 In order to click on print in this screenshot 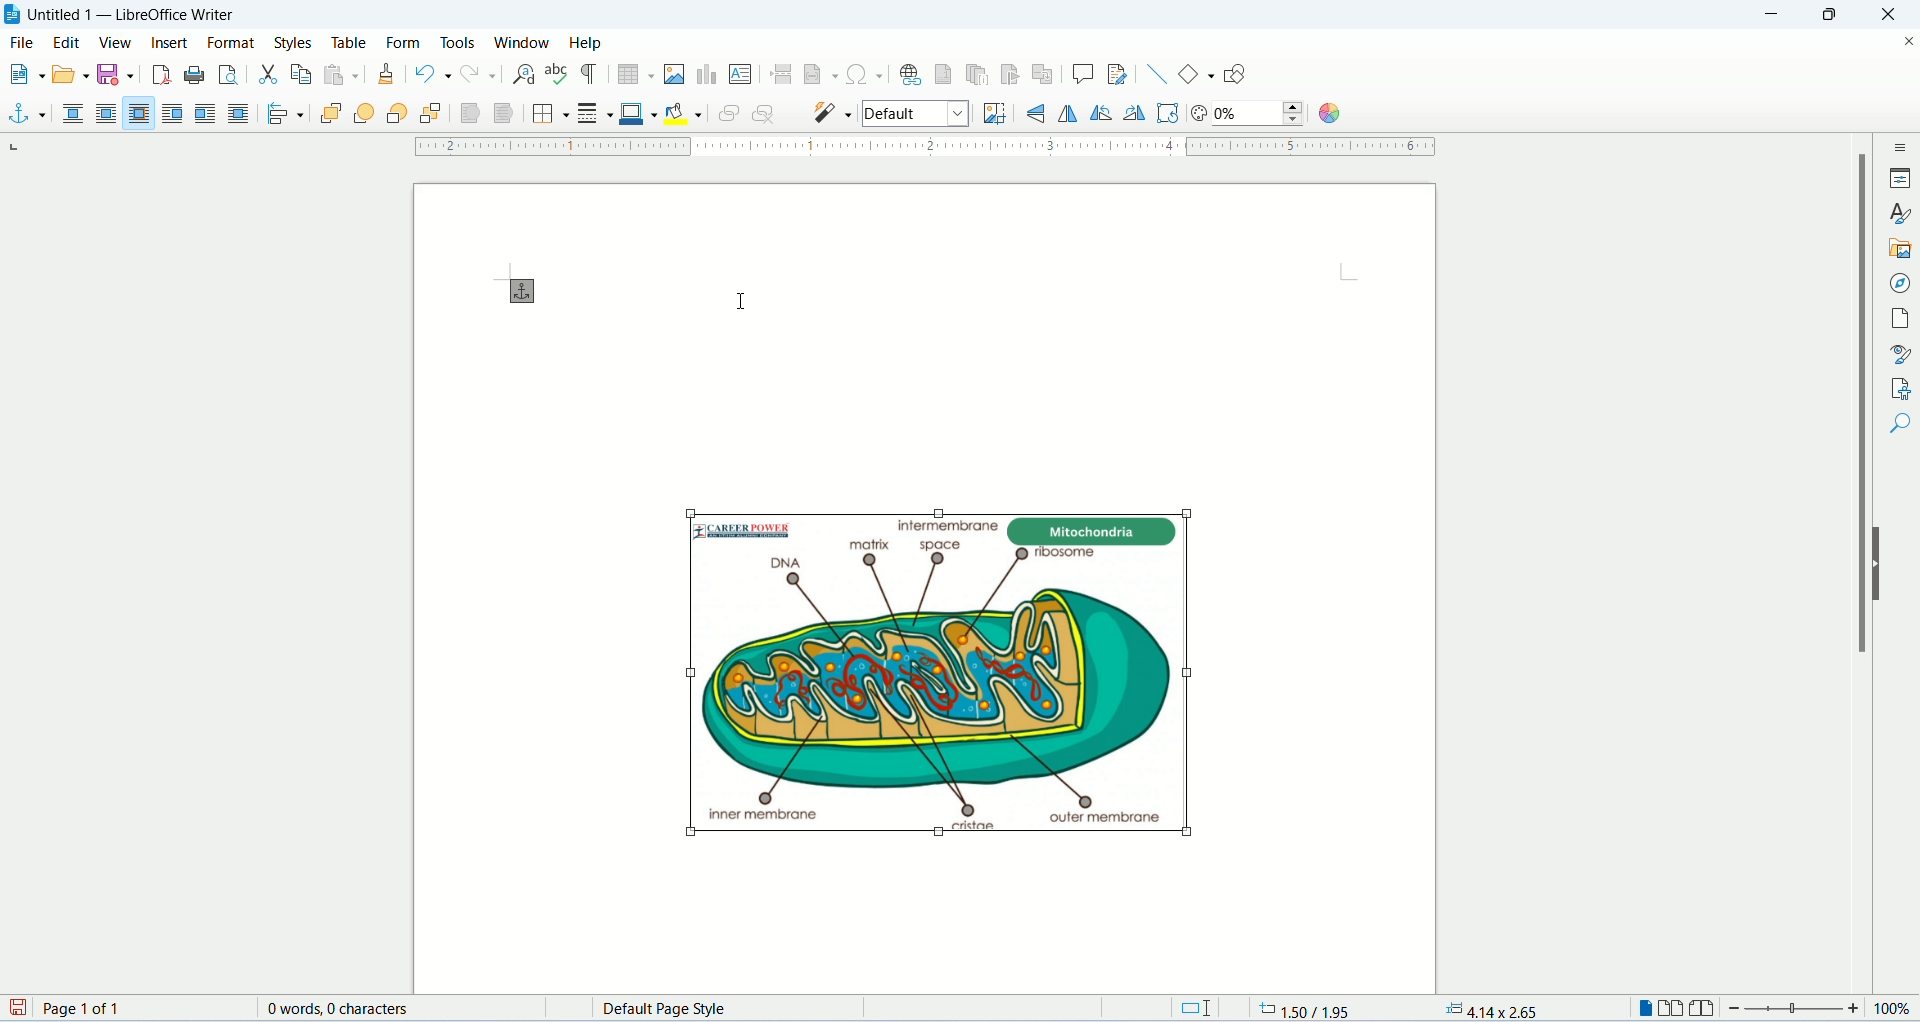, I will do `click(194, 75)`.